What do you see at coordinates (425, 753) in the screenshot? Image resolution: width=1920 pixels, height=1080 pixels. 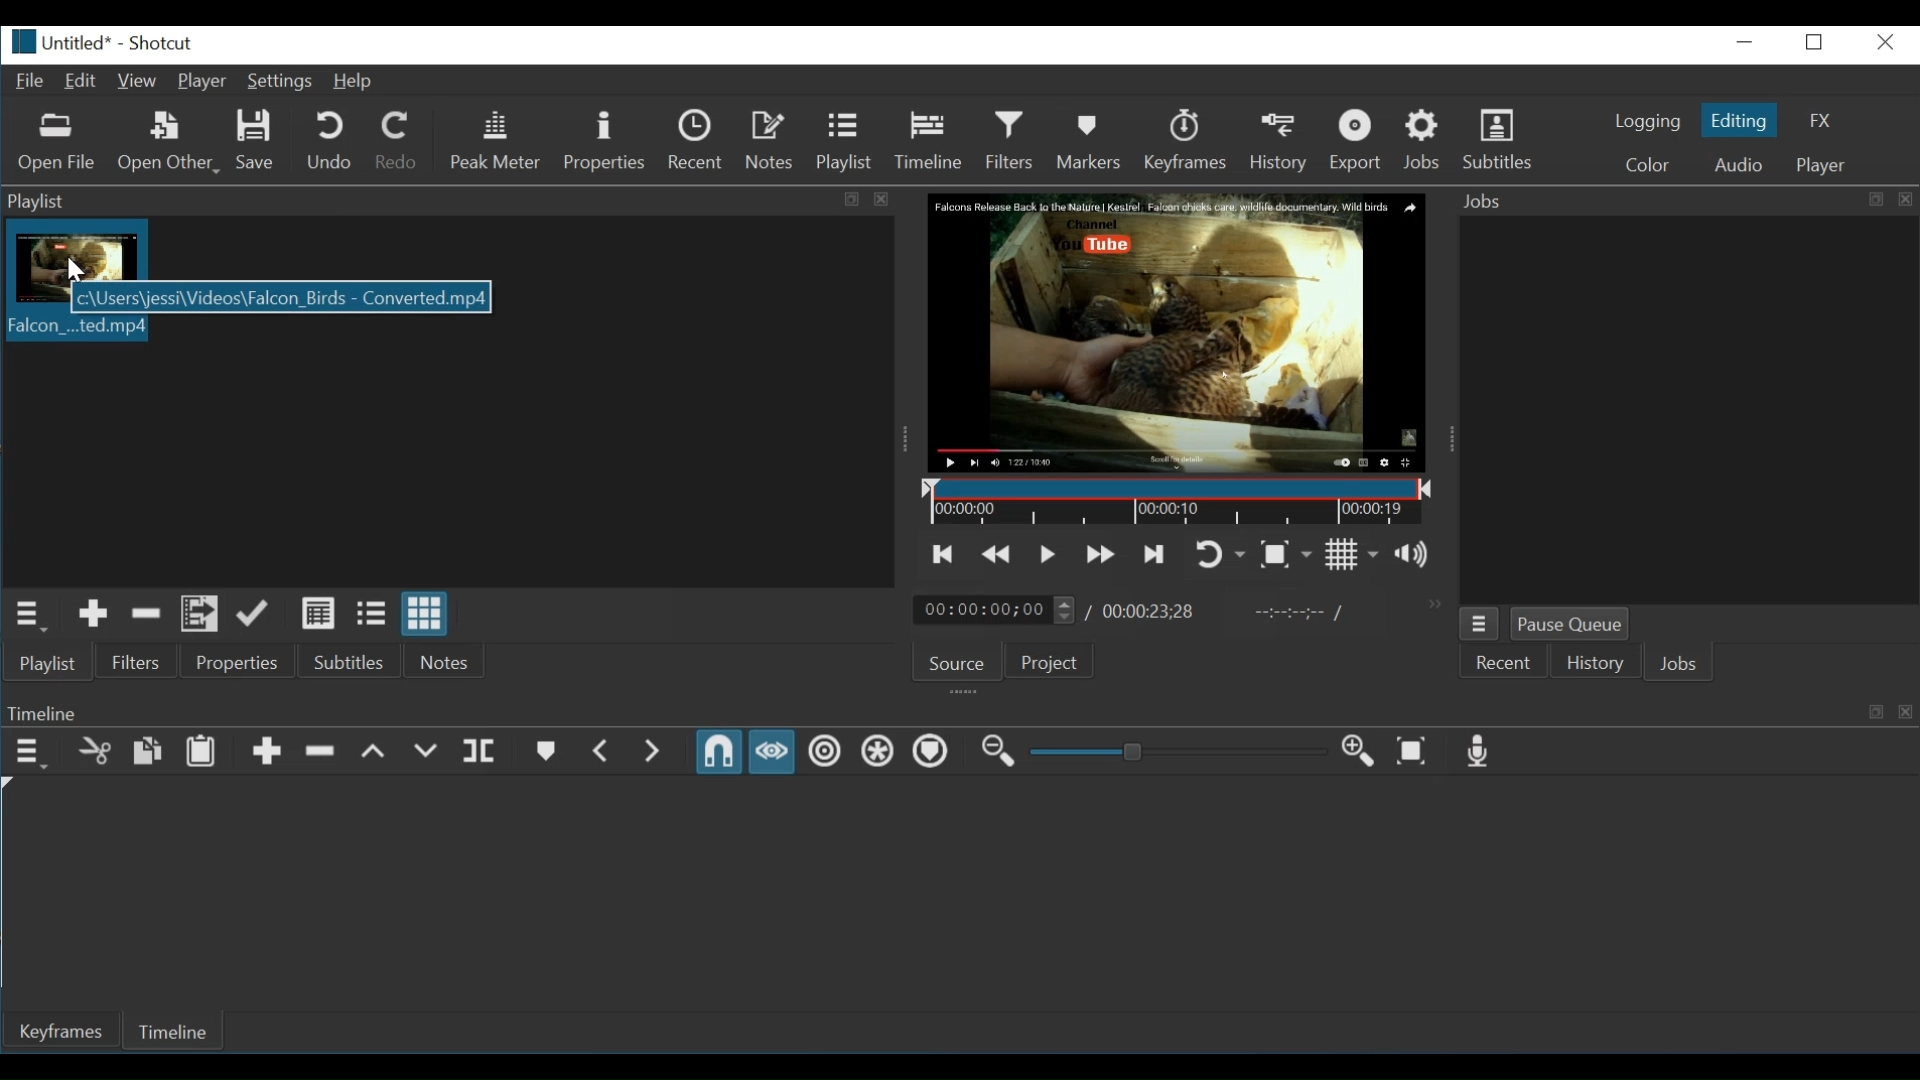 I see `Overwrite` at bounding box center [425, 753].